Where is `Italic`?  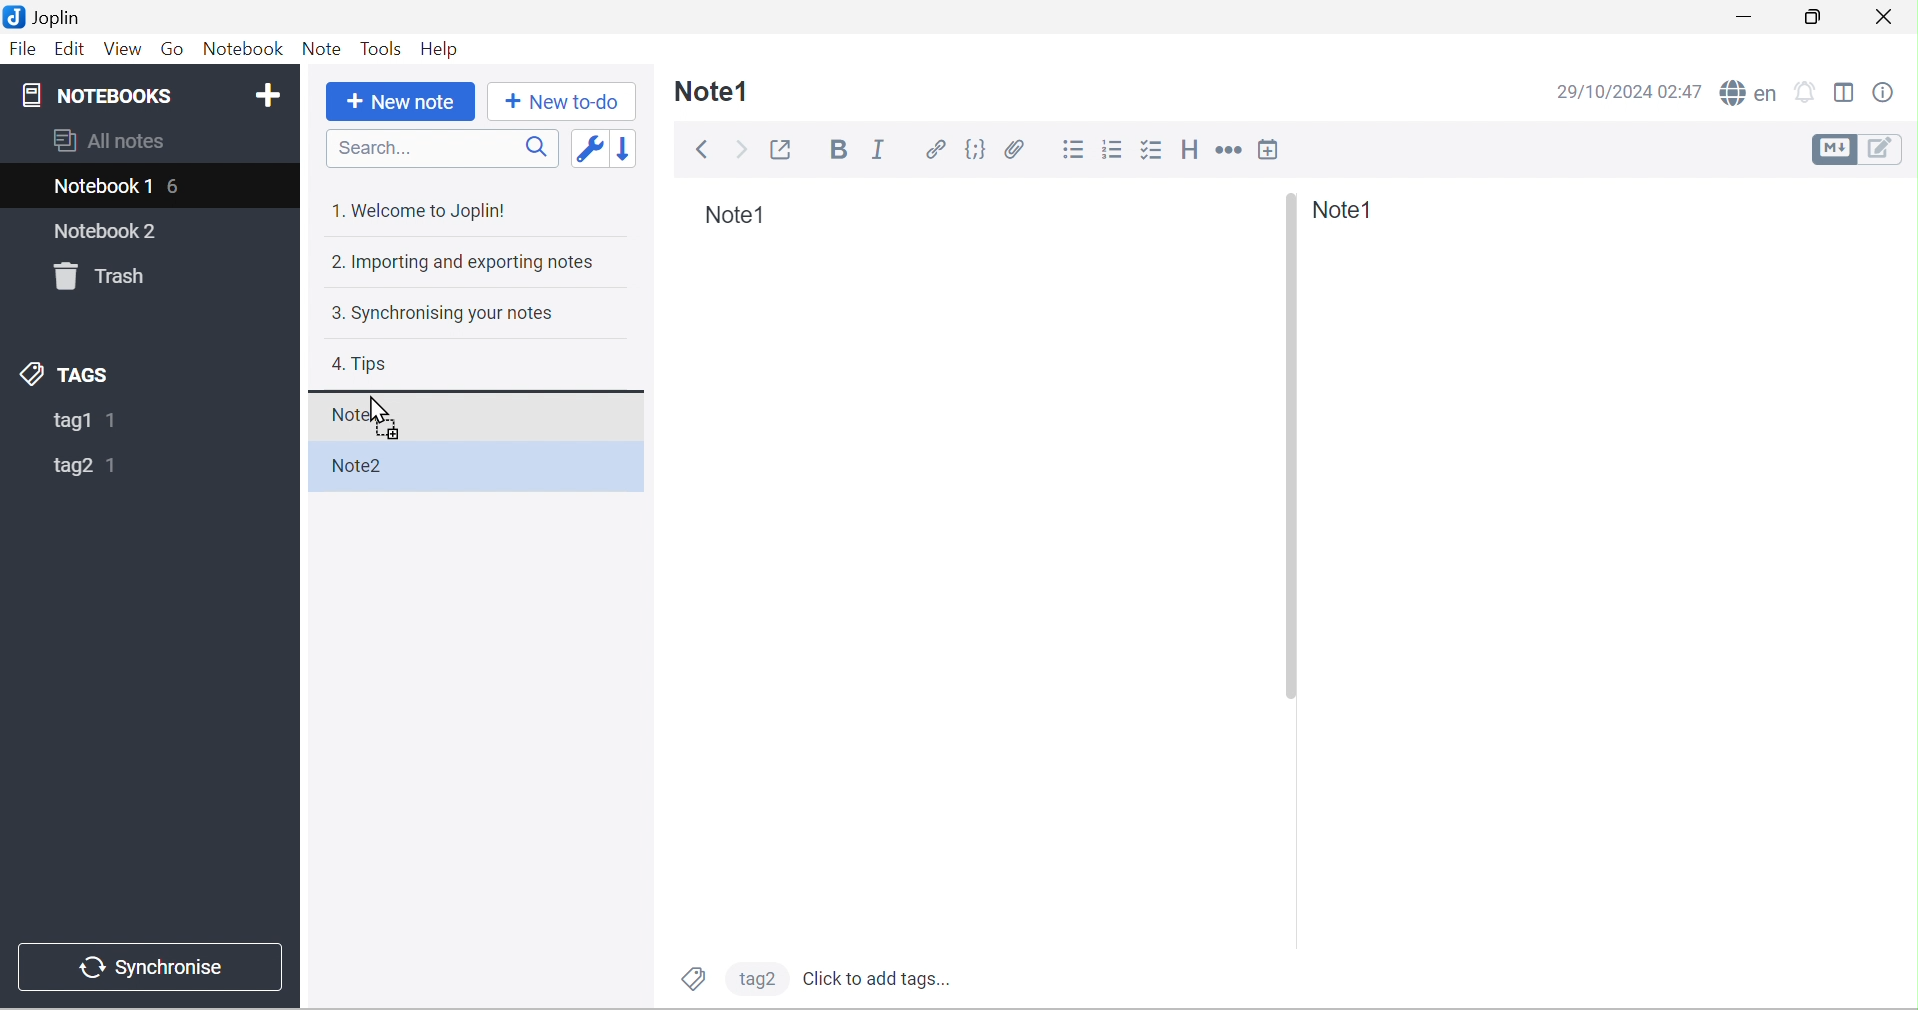 Italic is located at coordinates (883, 150).